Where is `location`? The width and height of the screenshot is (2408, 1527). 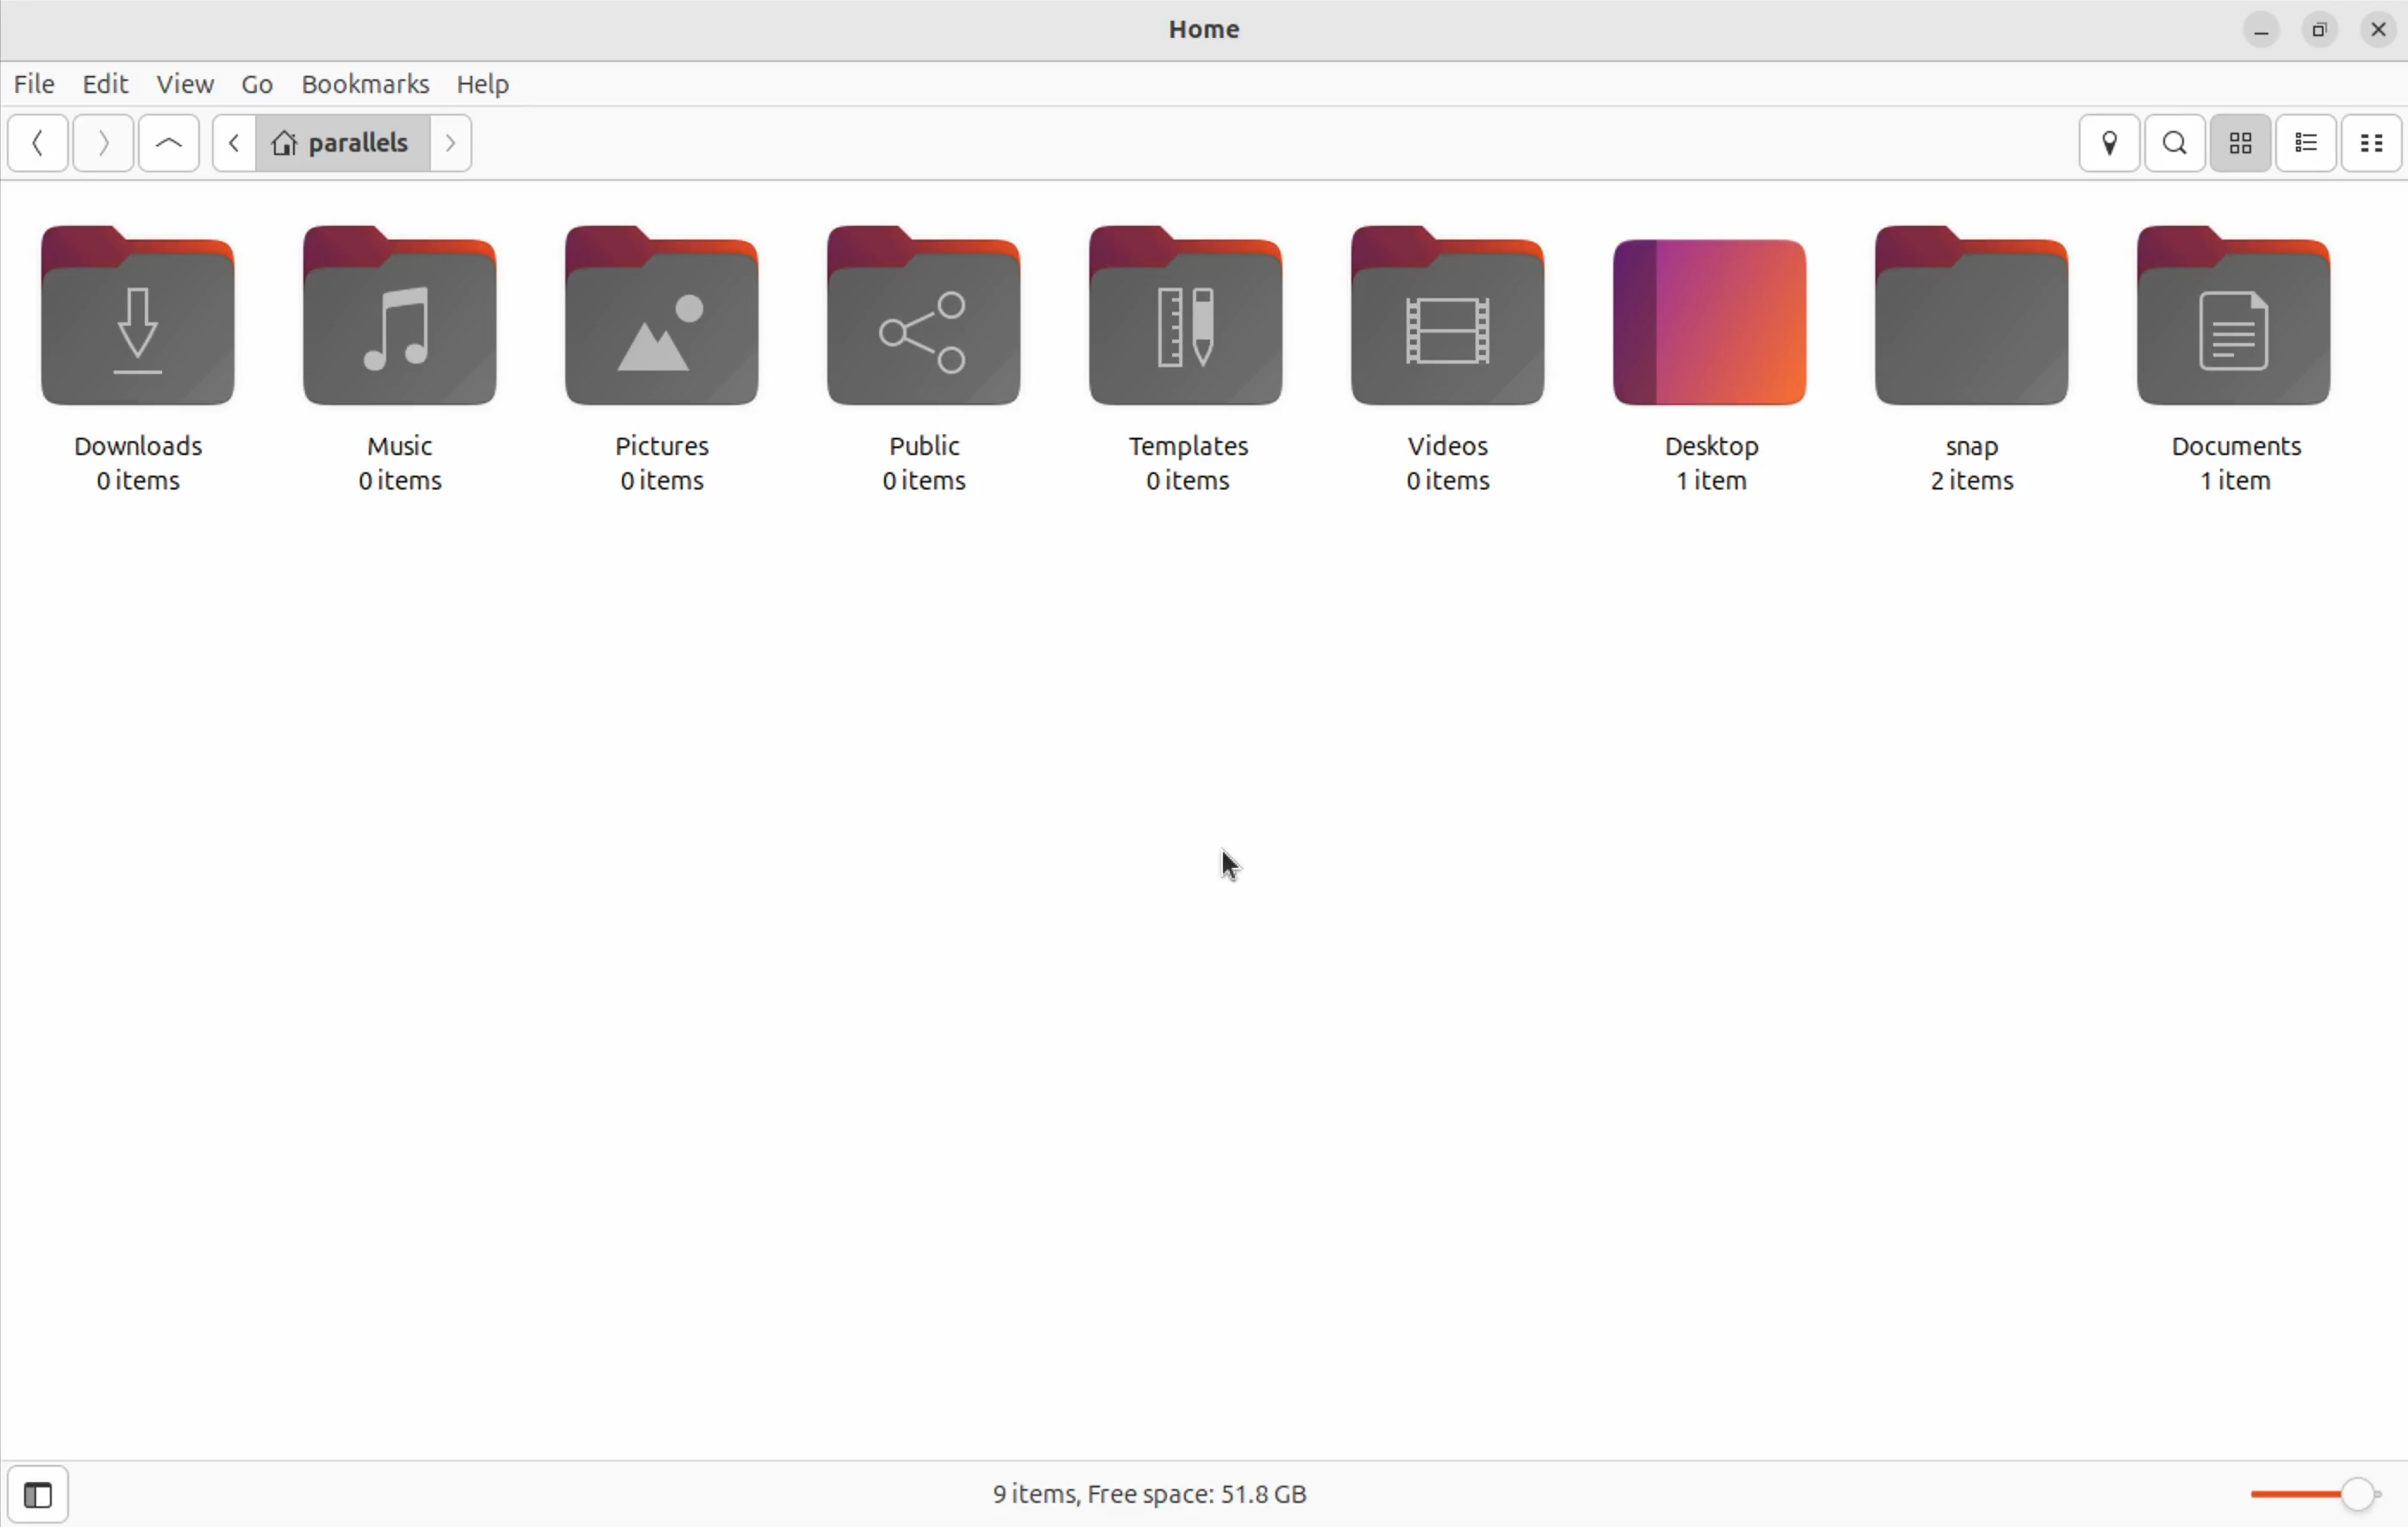
location is located at coordinates (2111, 141).